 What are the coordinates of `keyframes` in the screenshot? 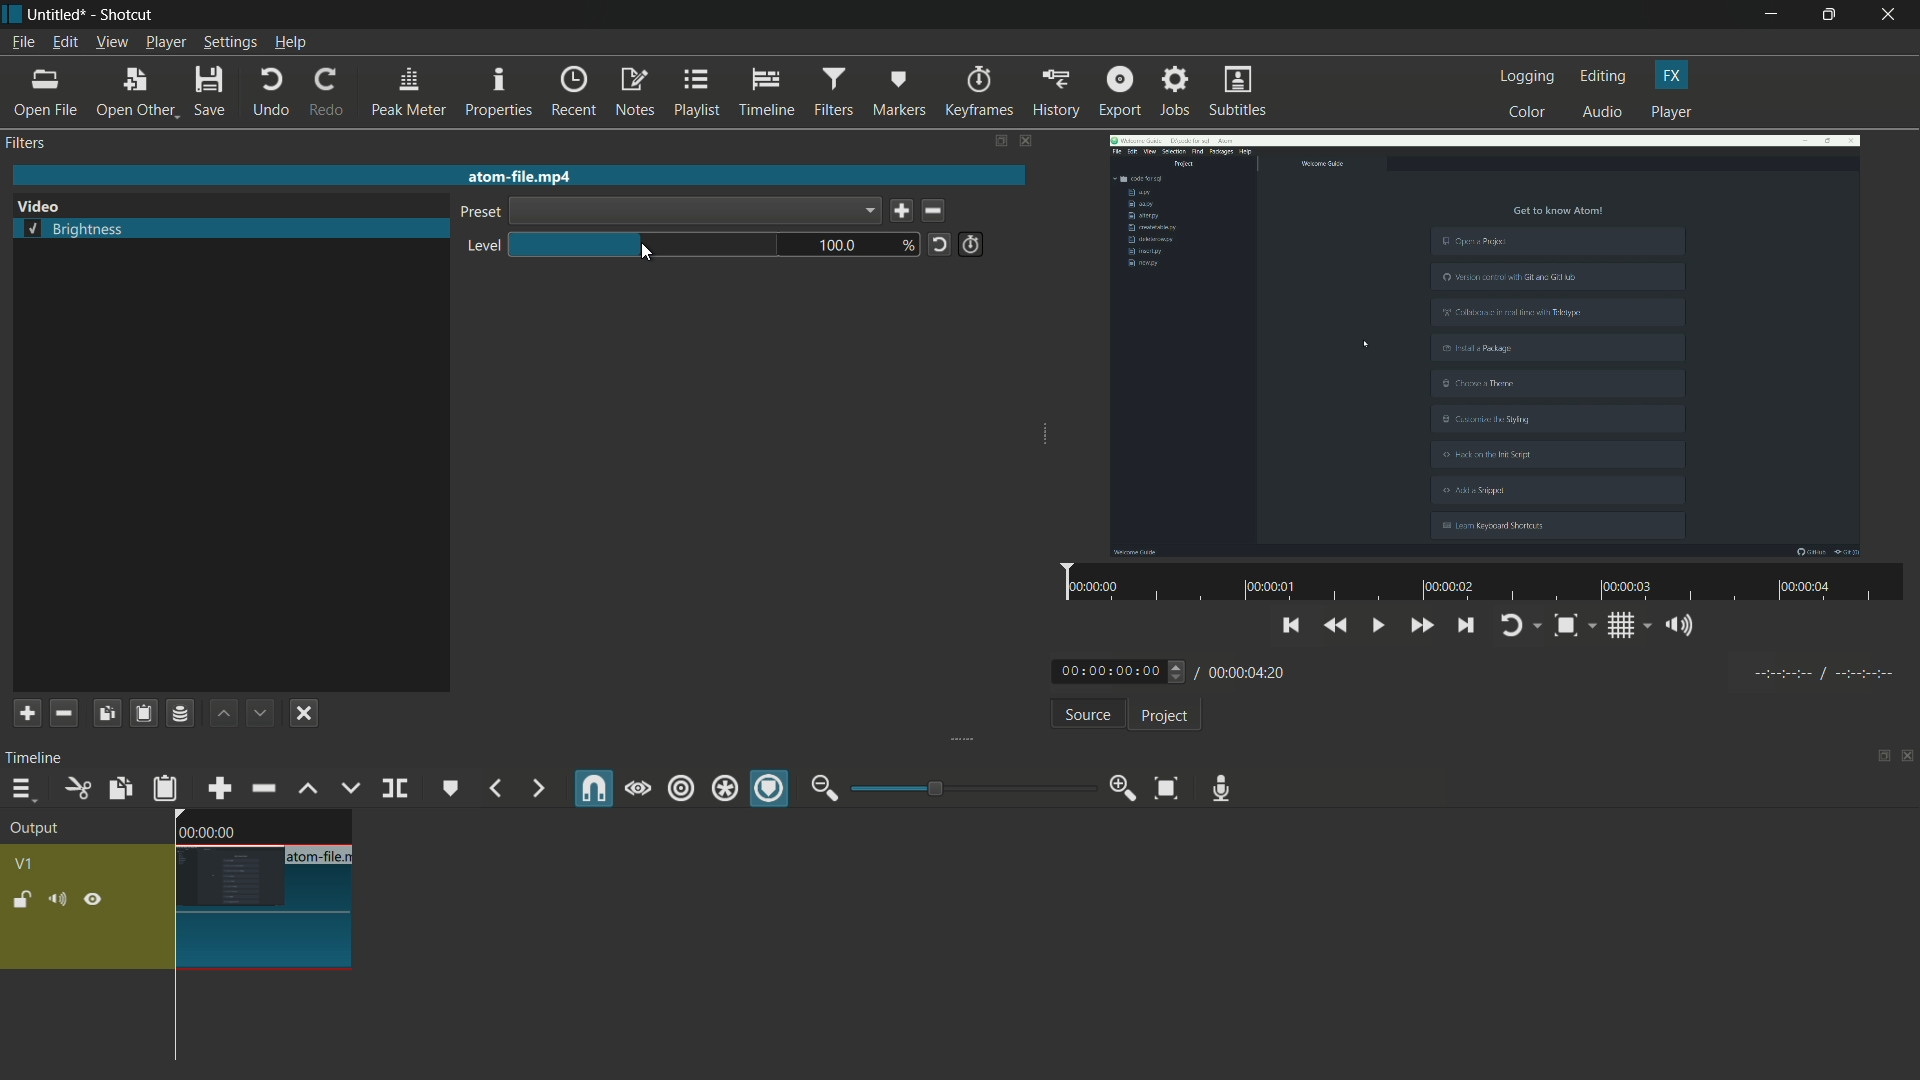 It's located at (978, 92).